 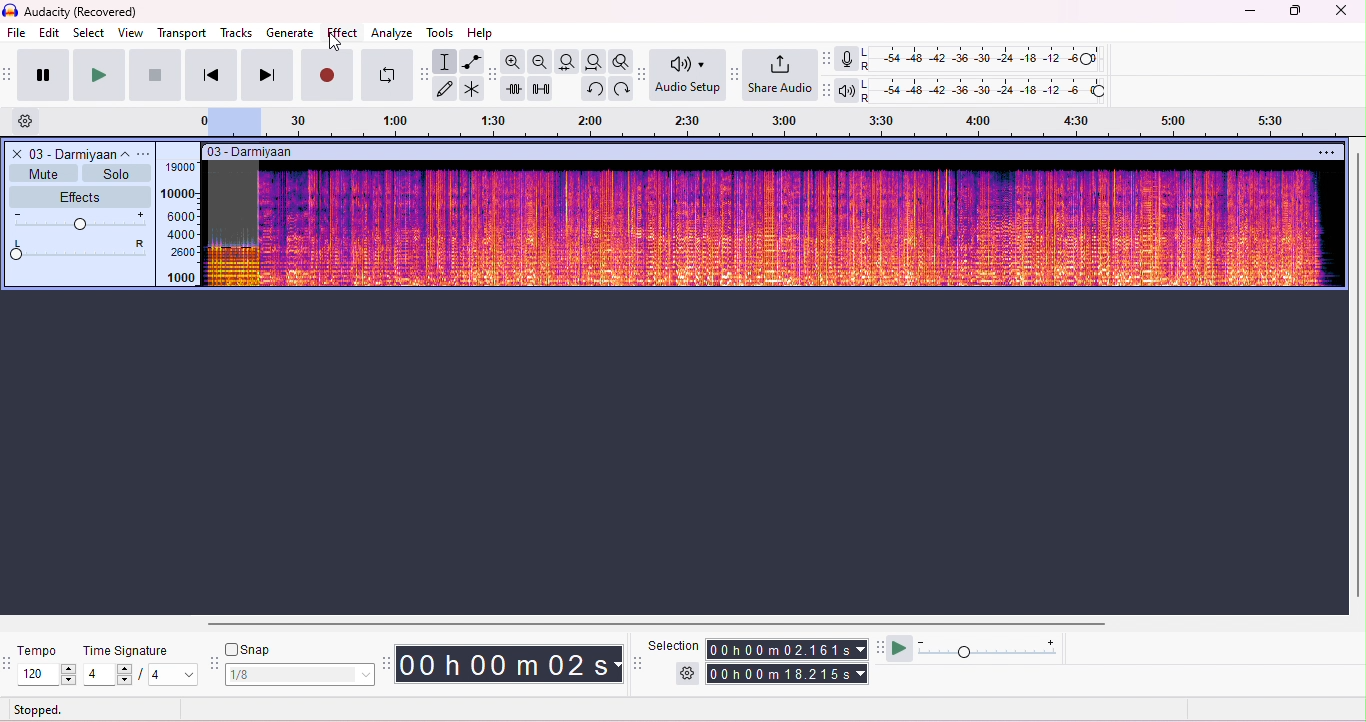 What do you see at coordinates (474, 62) in the screenshot?
I see `envelop` at bounding box center [474, 62].